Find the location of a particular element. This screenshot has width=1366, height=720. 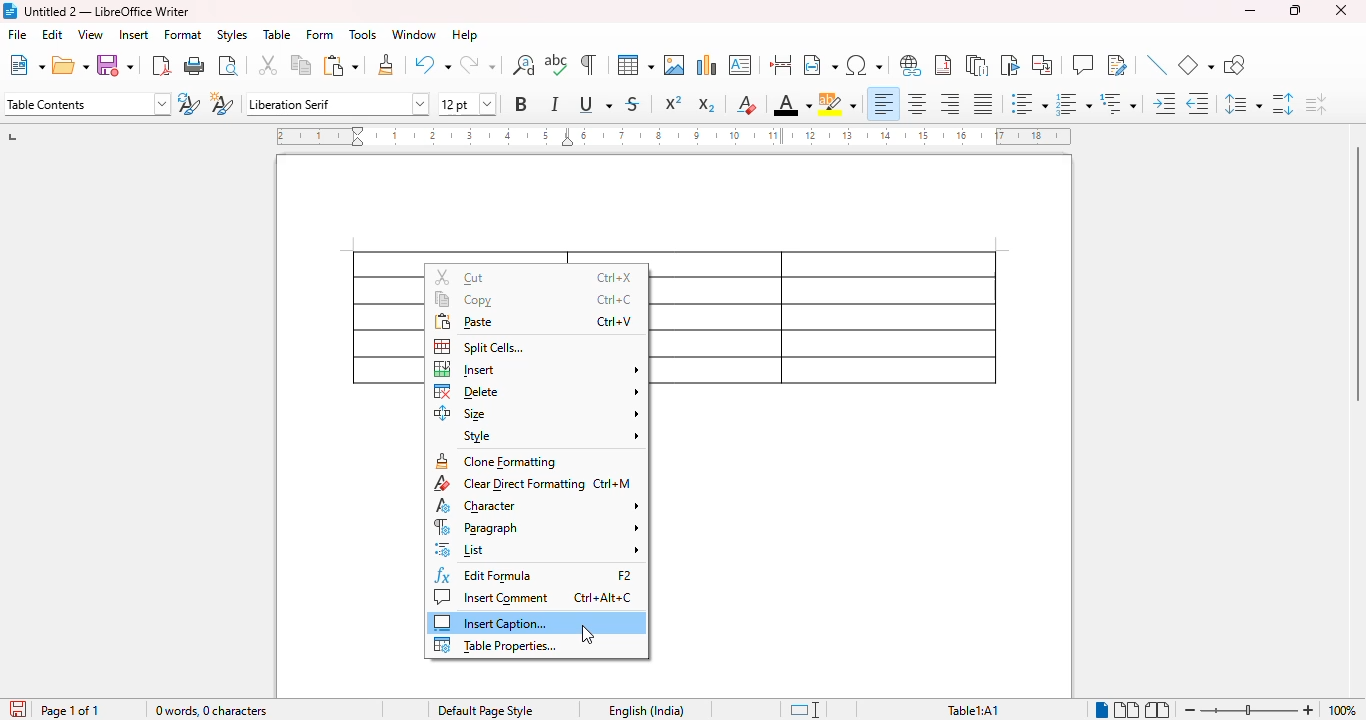

insert special characters is located at coordinates (865, 65).